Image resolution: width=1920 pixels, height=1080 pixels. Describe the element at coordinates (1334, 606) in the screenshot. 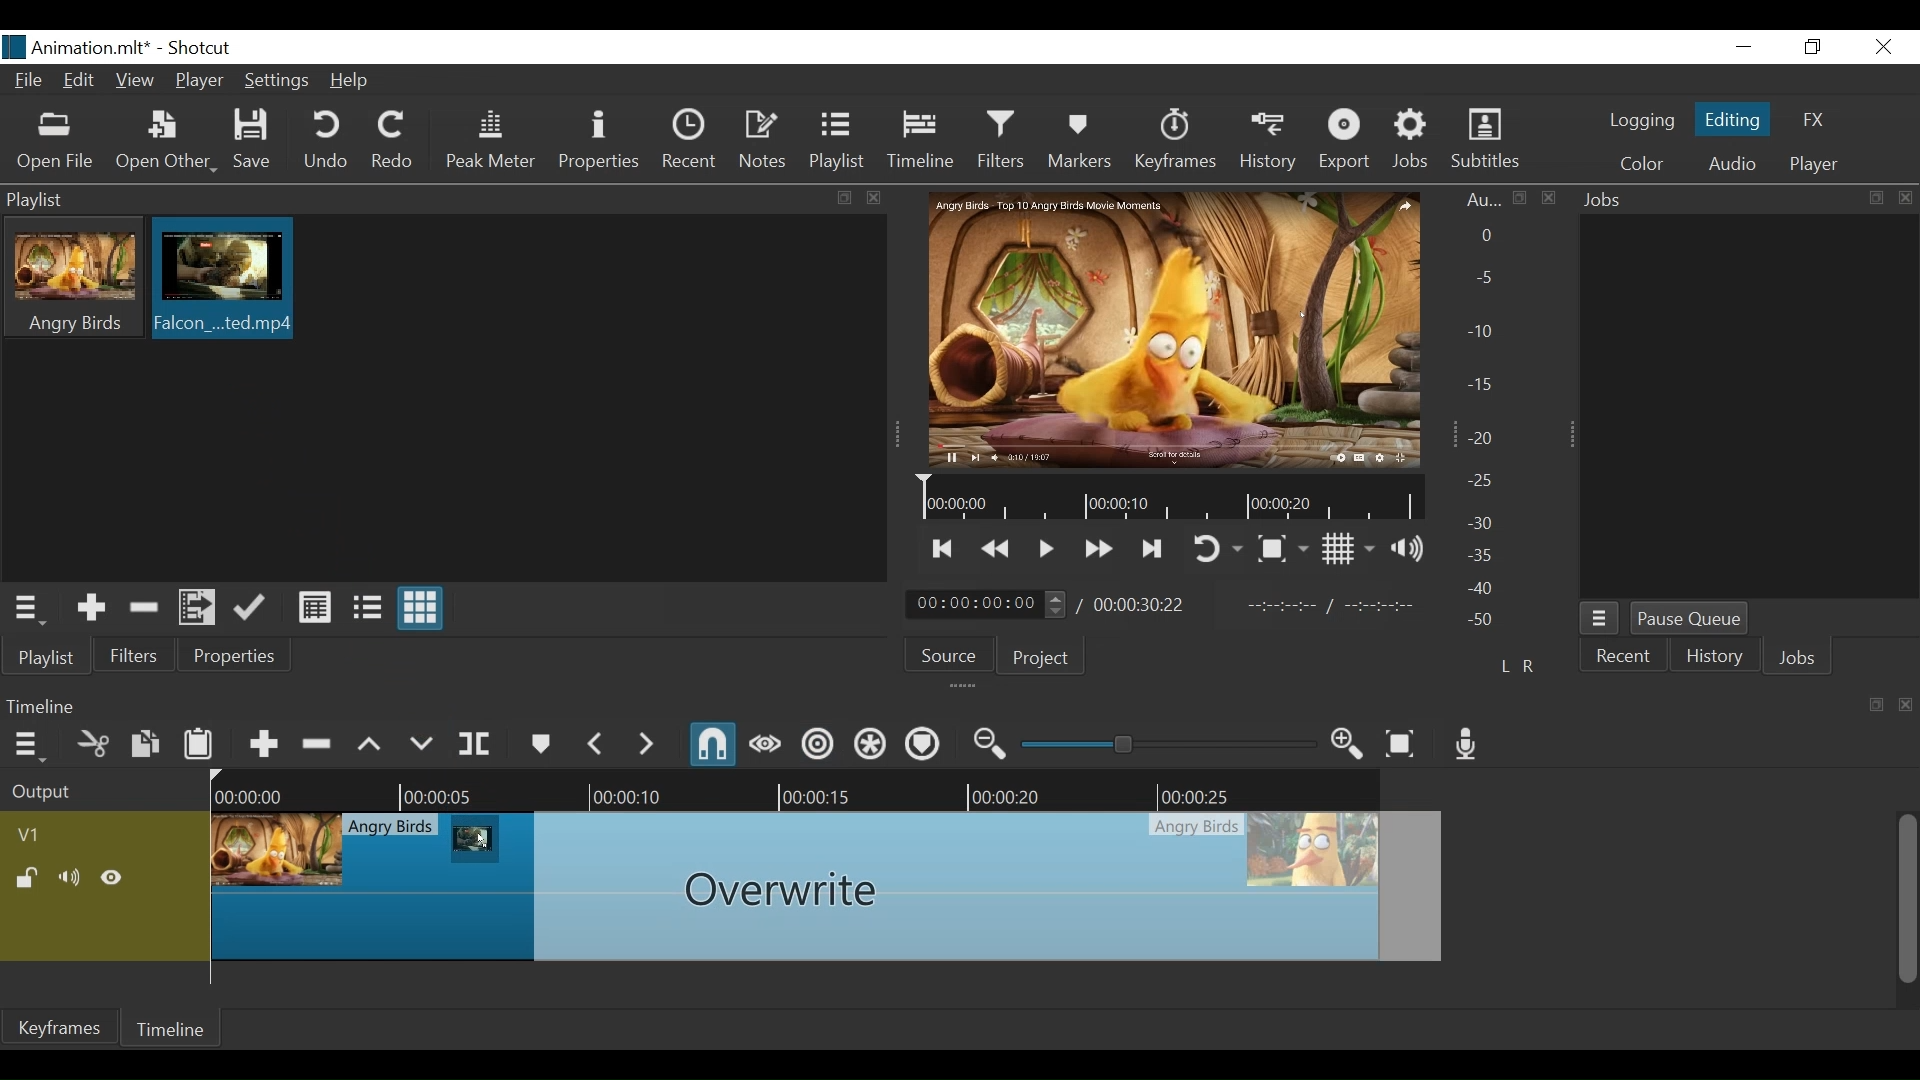

I see `In point` at that location.